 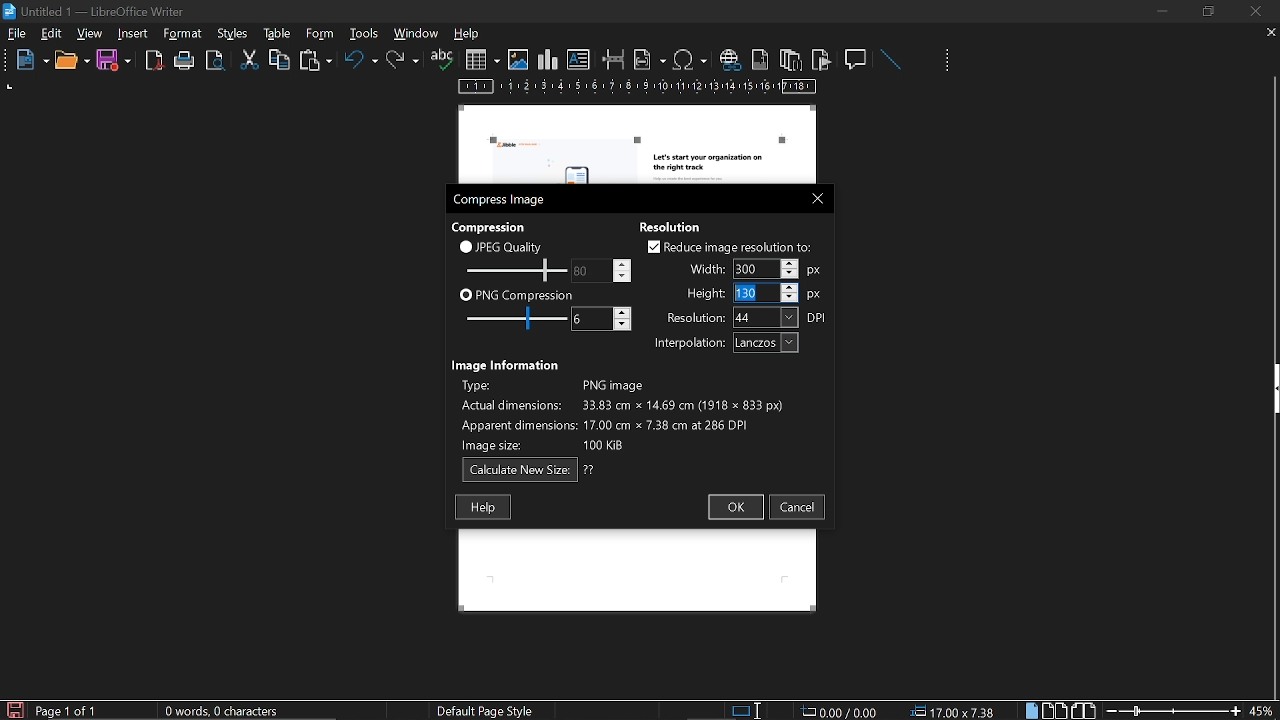 What do you see at coordinates (729, 61) in the screenshot?
I see `insert hyperlink` at bounding box center [729, 61].